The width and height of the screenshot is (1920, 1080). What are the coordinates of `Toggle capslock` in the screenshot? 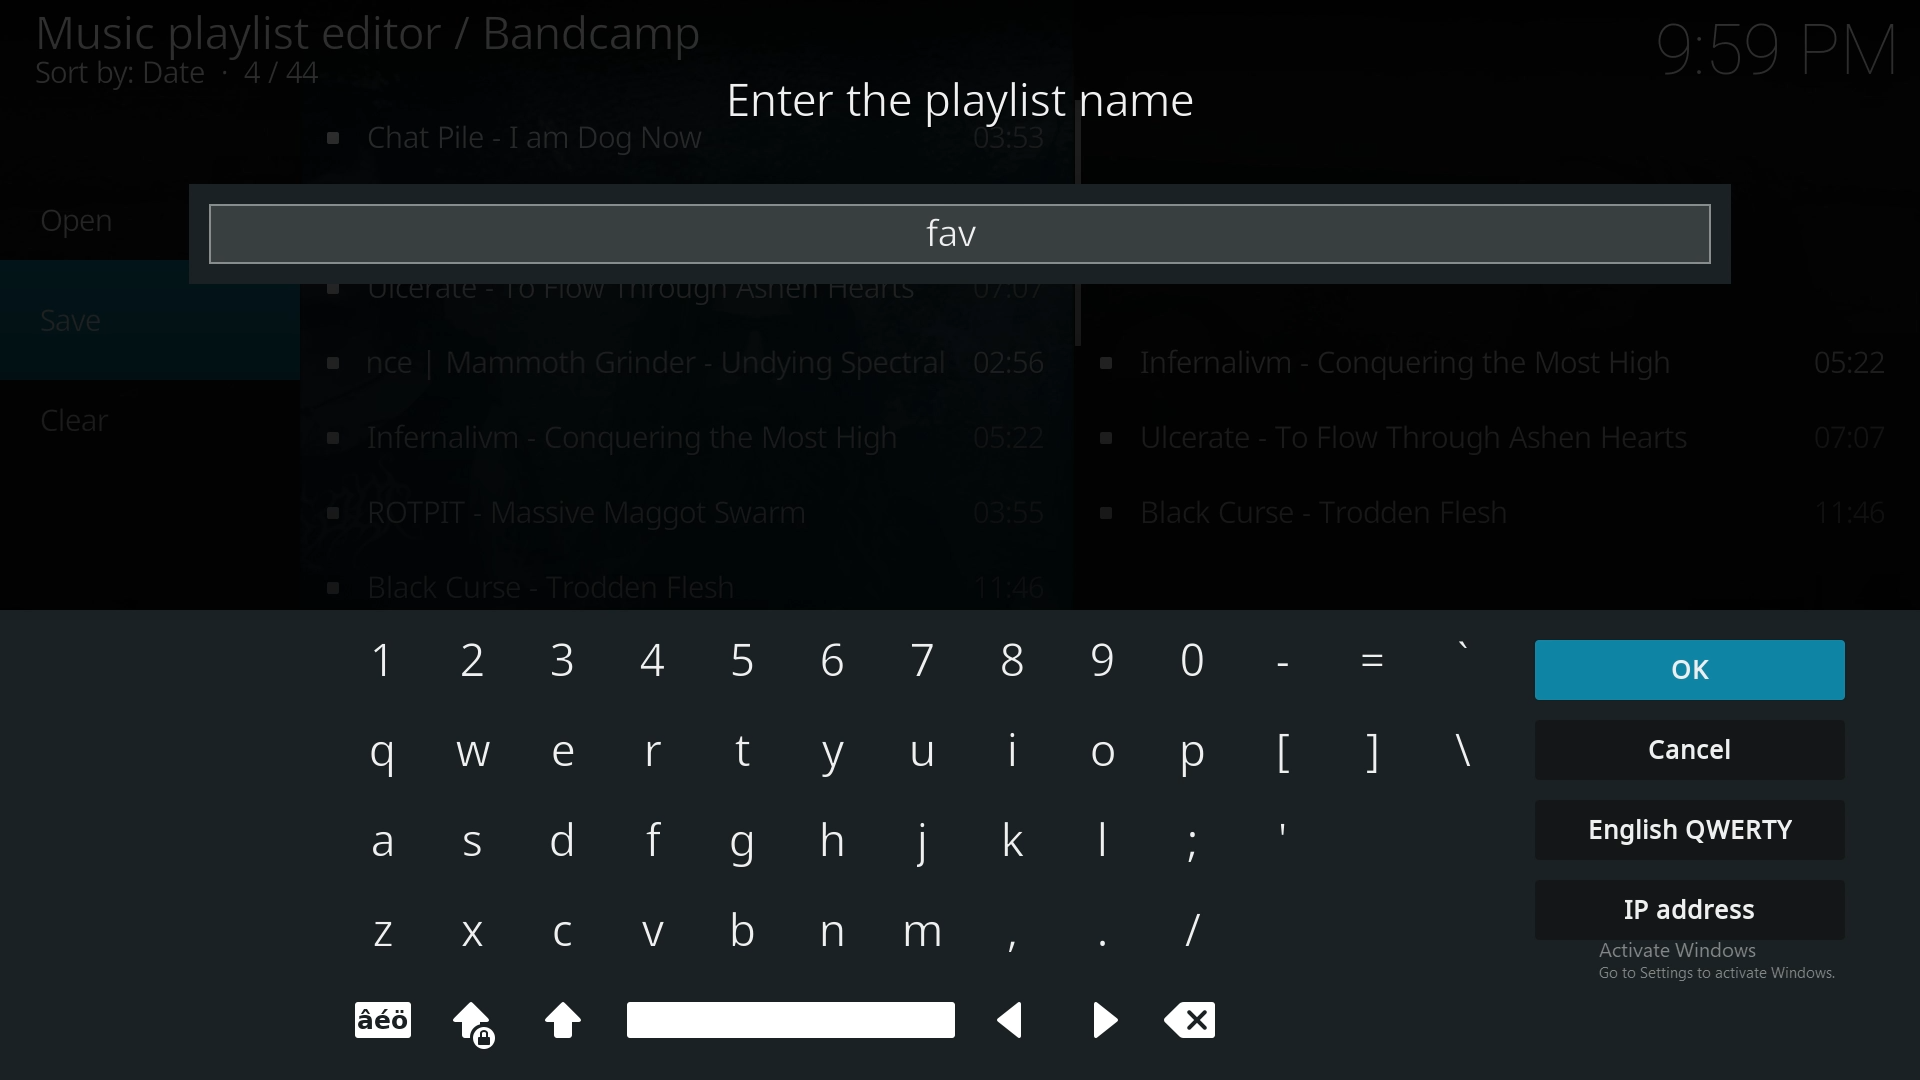 It's located at (474, 1021).